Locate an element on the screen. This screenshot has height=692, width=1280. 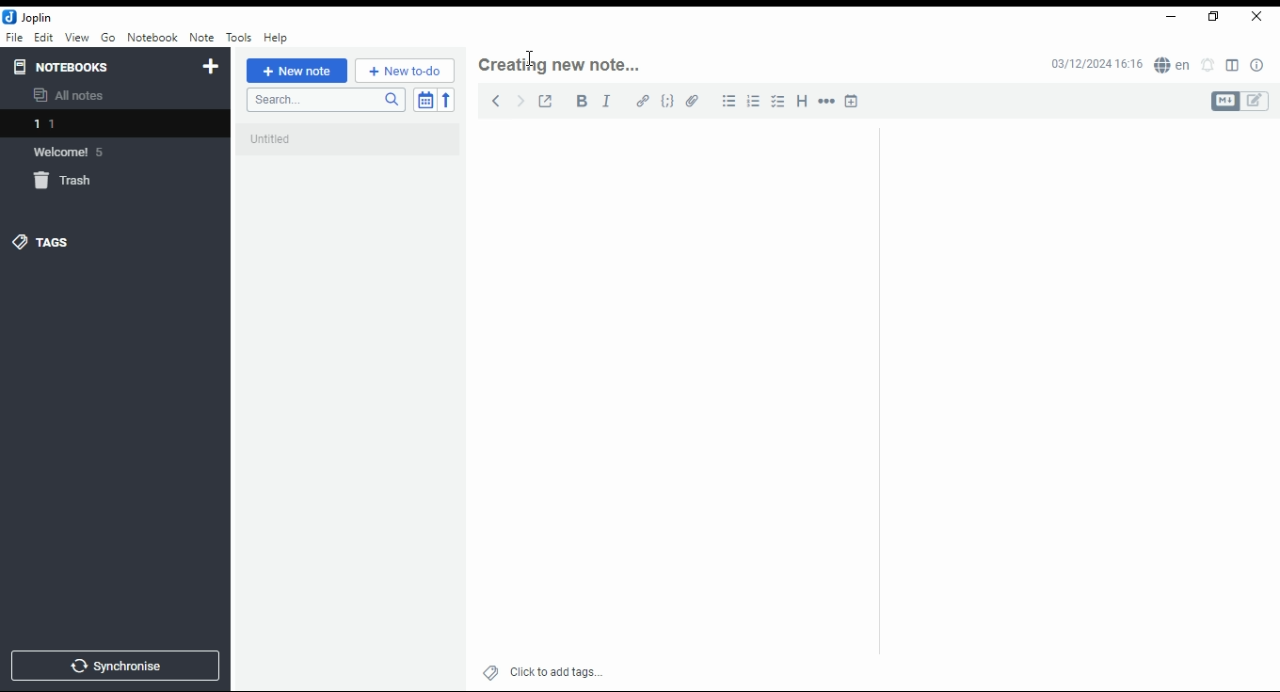
forward is located at coordinates (520, 99).